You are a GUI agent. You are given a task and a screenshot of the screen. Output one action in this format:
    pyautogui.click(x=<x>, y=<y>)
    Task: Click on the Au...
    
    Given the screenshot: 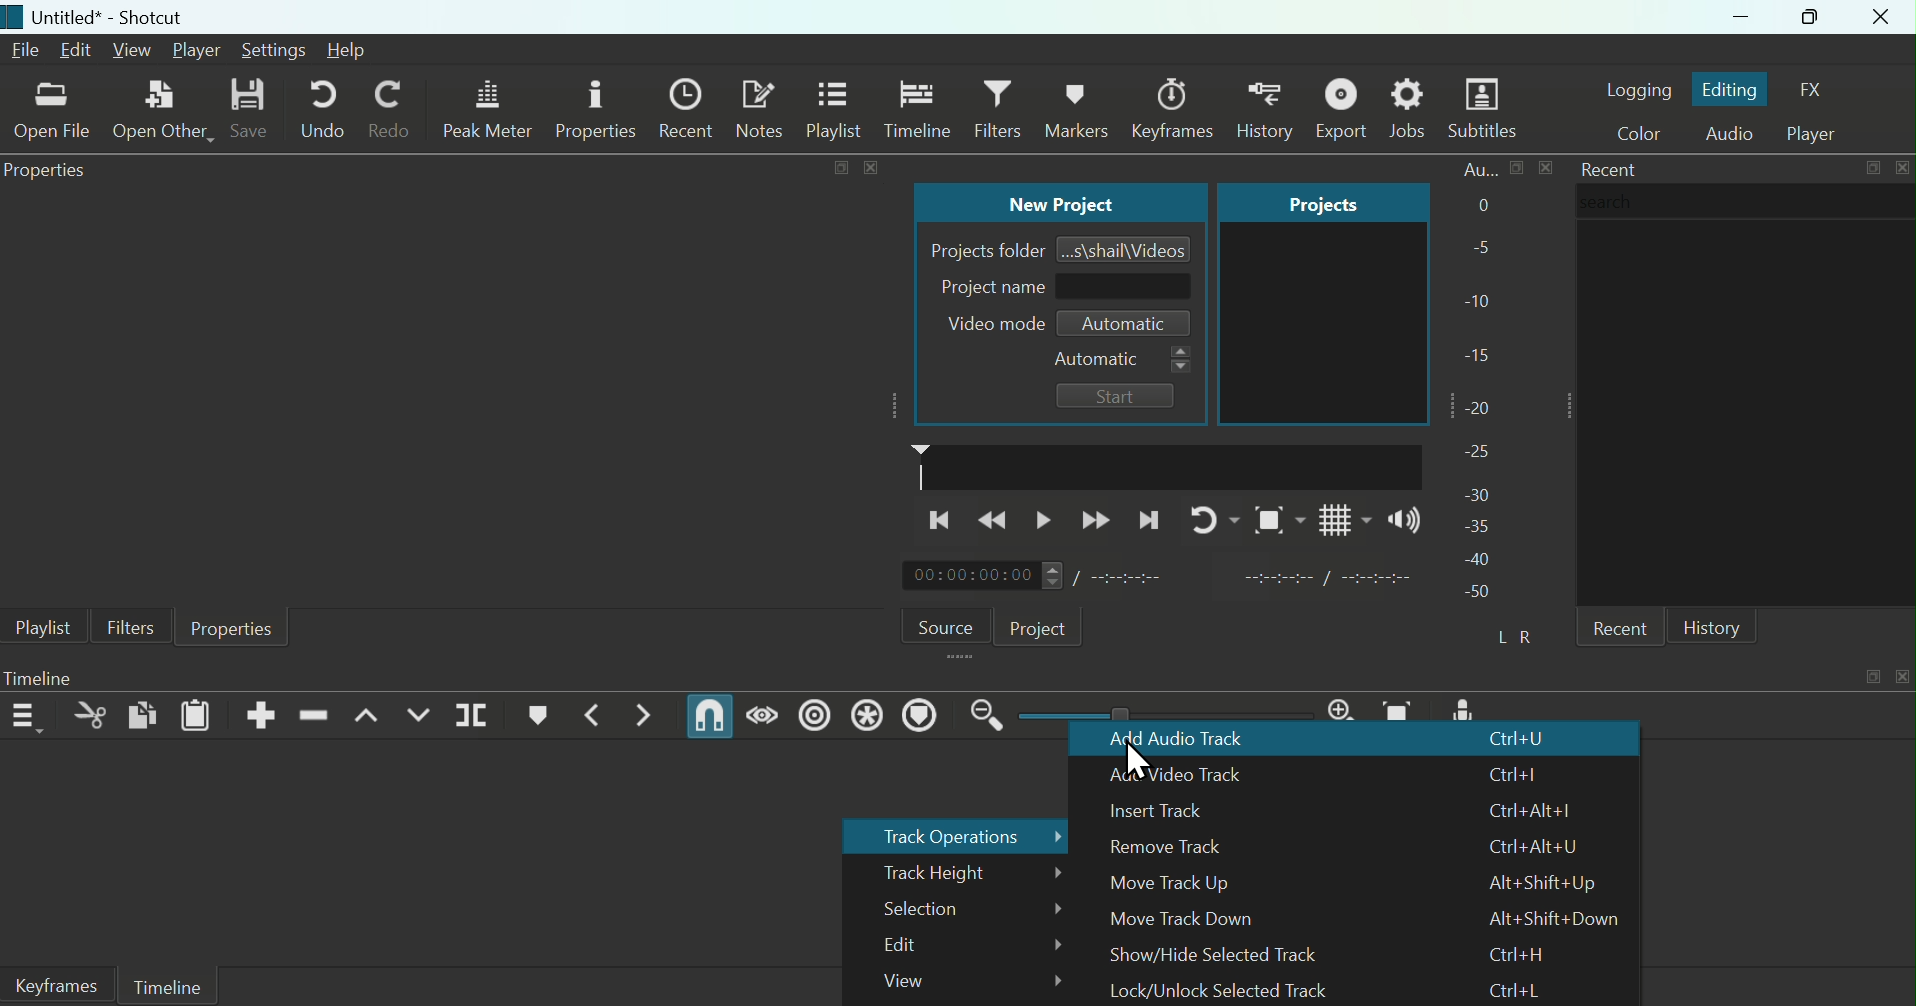 What is the action you would take?
    pyautogui.click(x=1473, y=169)
    